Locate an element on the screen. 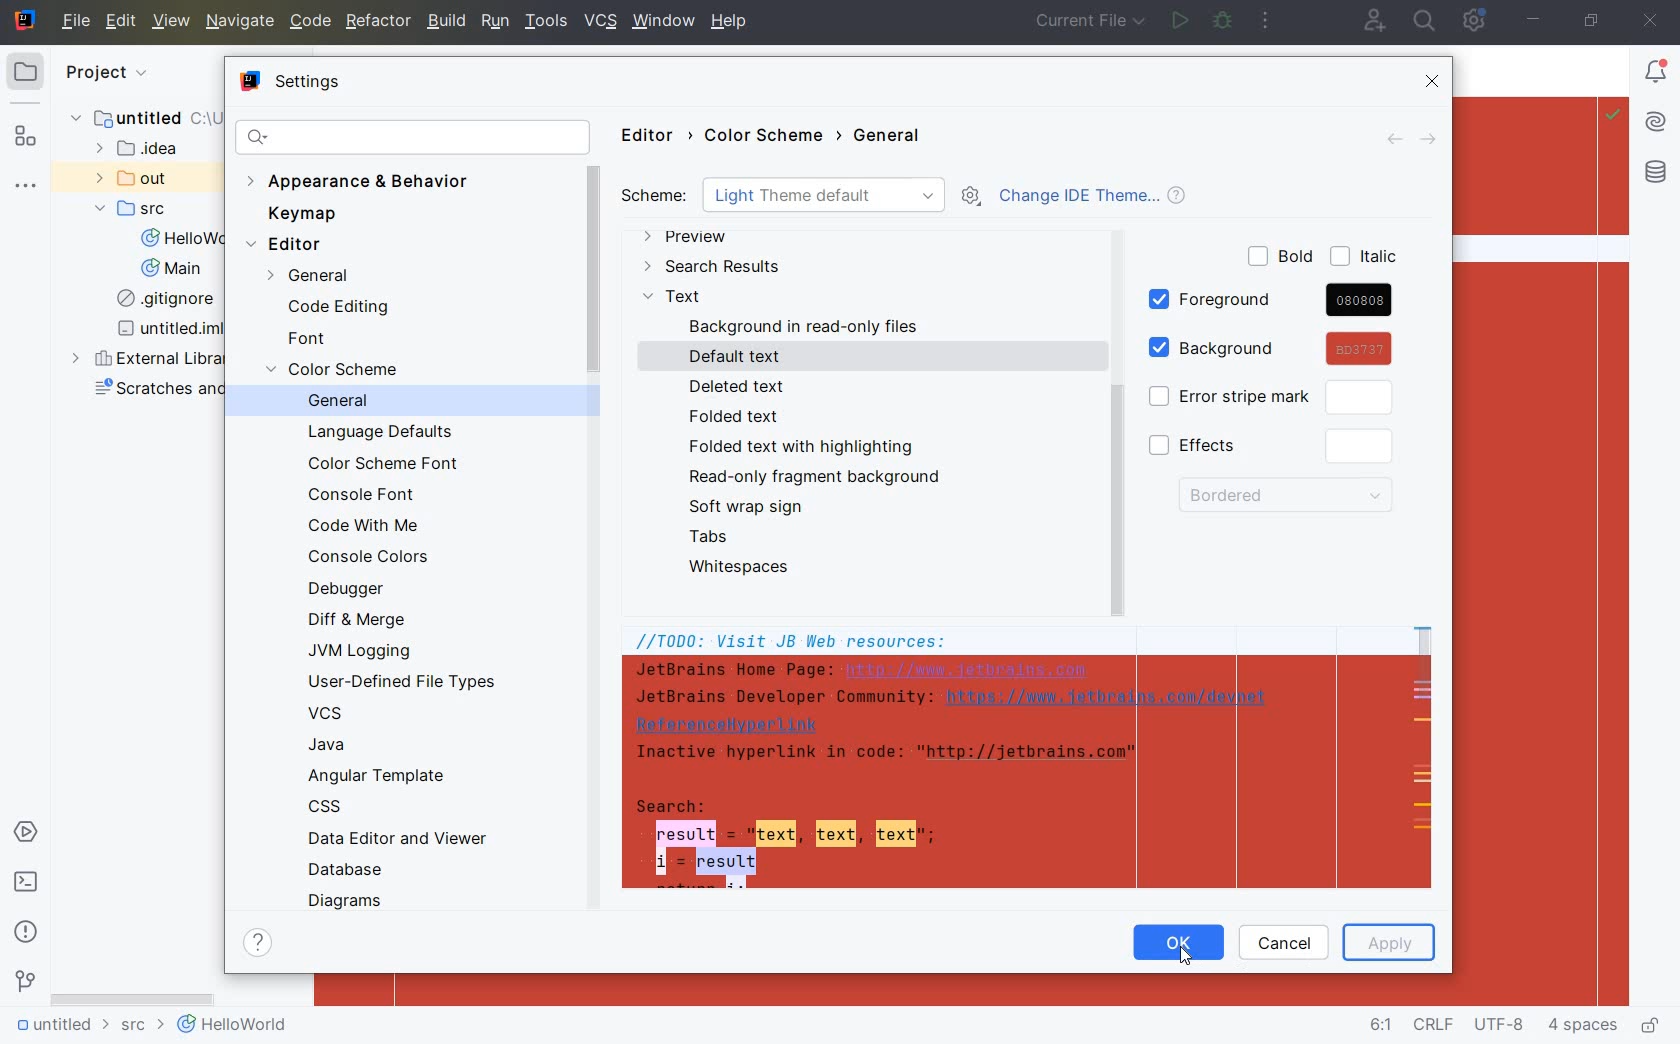 The height and width of the screenshot is (1044, 1680). EFFECTS is located at coordinates (1275, 447).